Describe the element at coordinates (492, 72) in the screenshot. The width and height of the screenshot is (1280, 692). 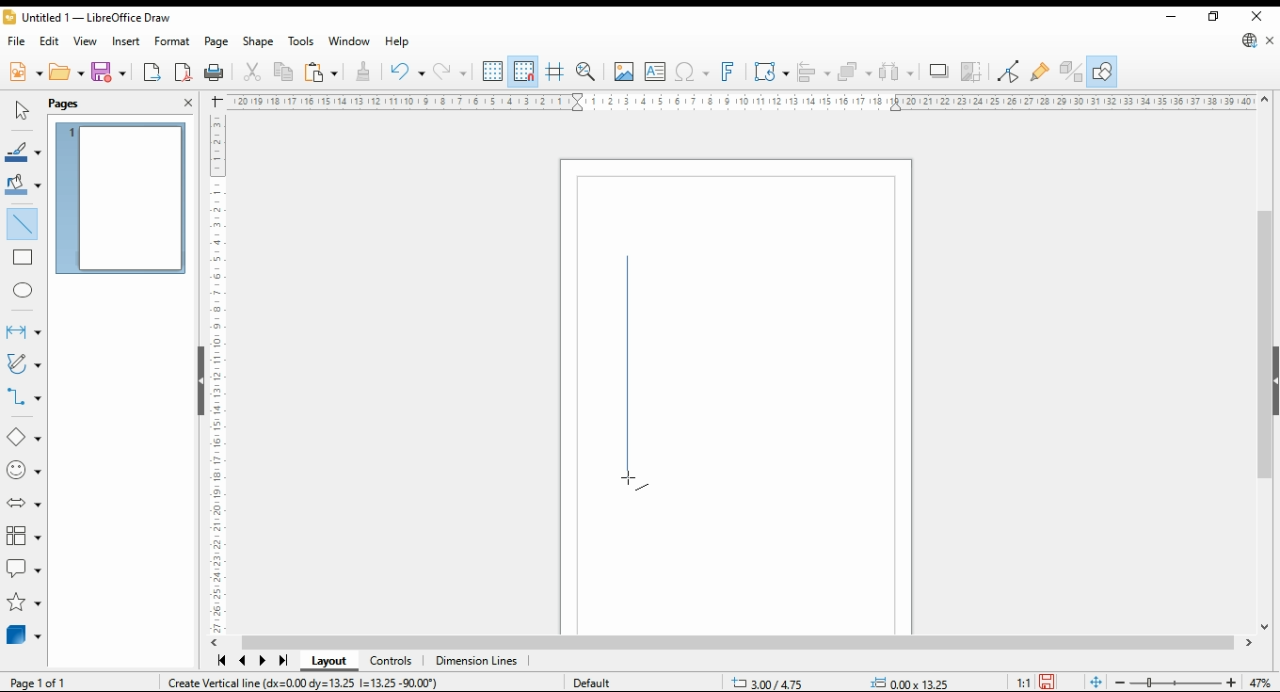
I see `show grids` at that location.